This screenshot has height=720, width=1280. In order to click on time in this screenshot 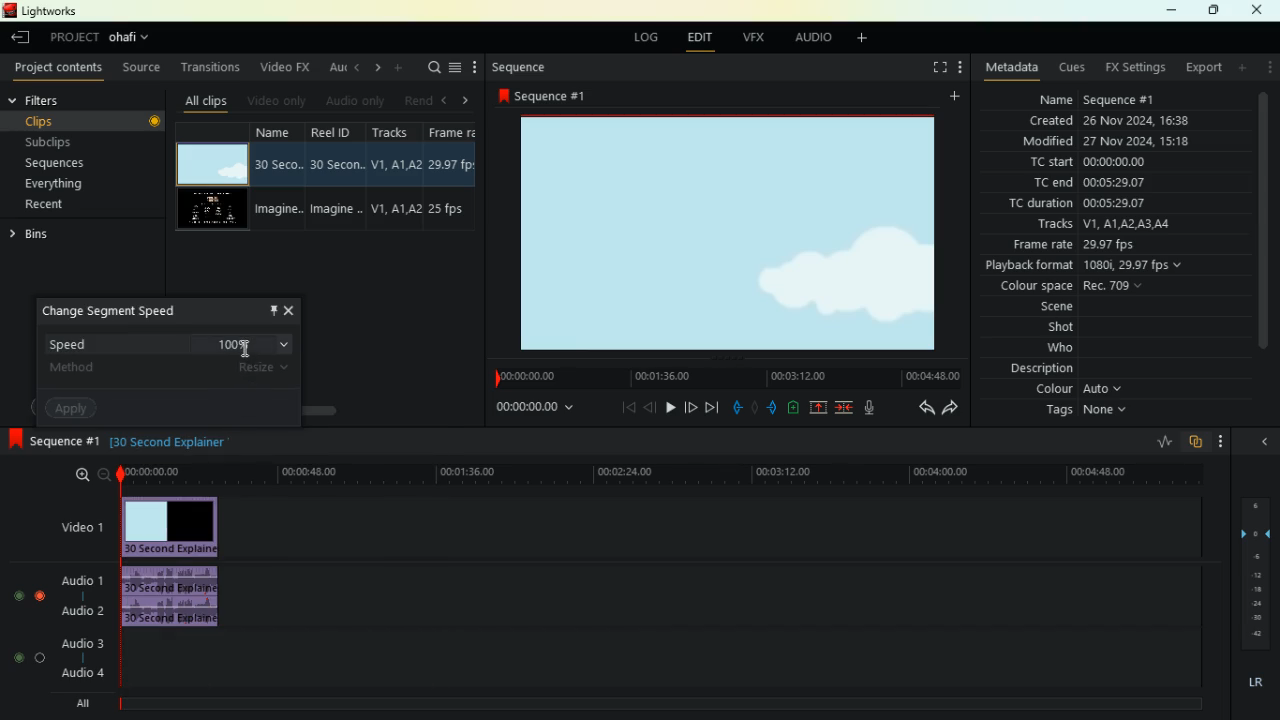, I will do `click(722, 376)`.